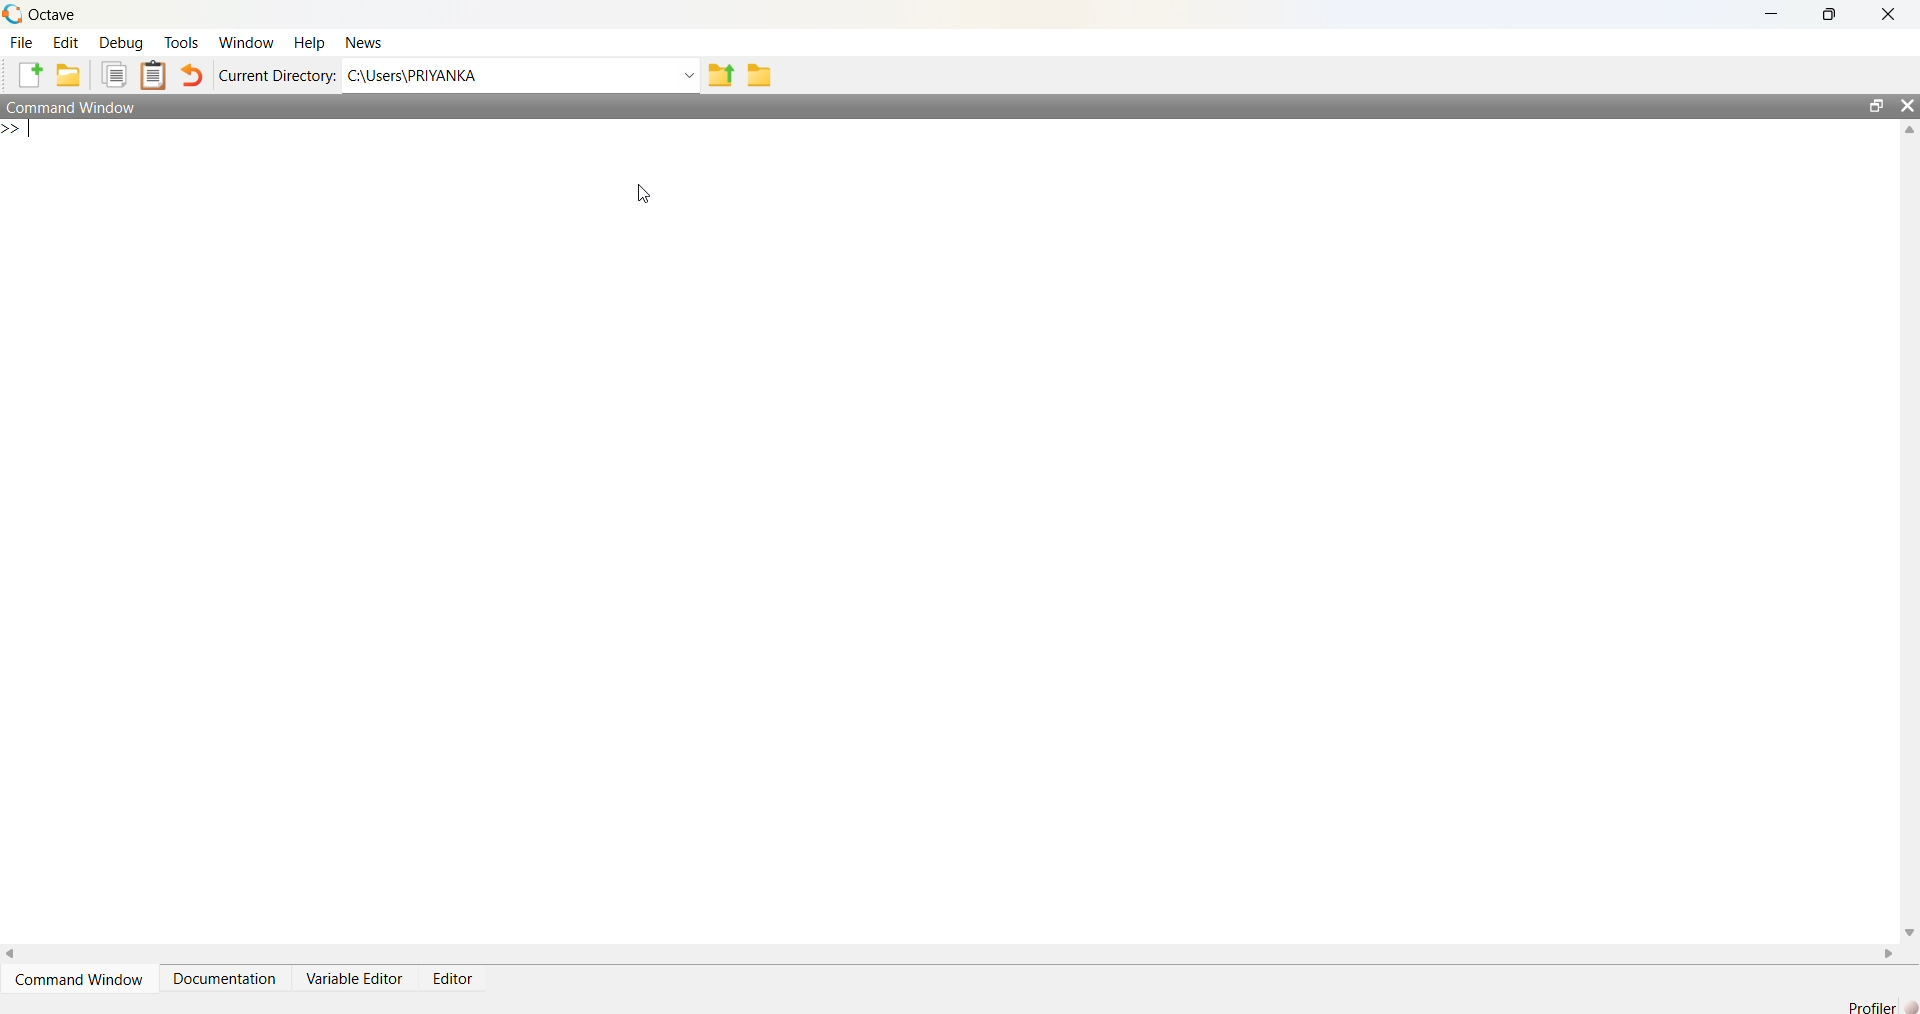  Describe the element at coordinates (115, 73) in the screenshot. I see `Copy` at that location.